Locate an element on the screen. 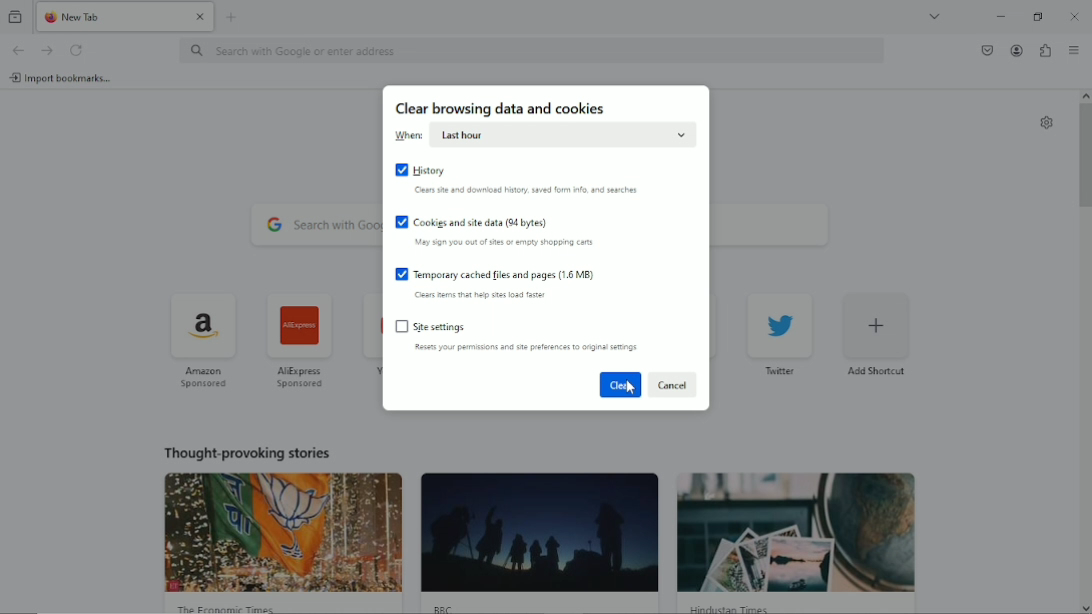 The width and height of the screenshot is (1092, 614). clear is located at coordinates (620, 384).